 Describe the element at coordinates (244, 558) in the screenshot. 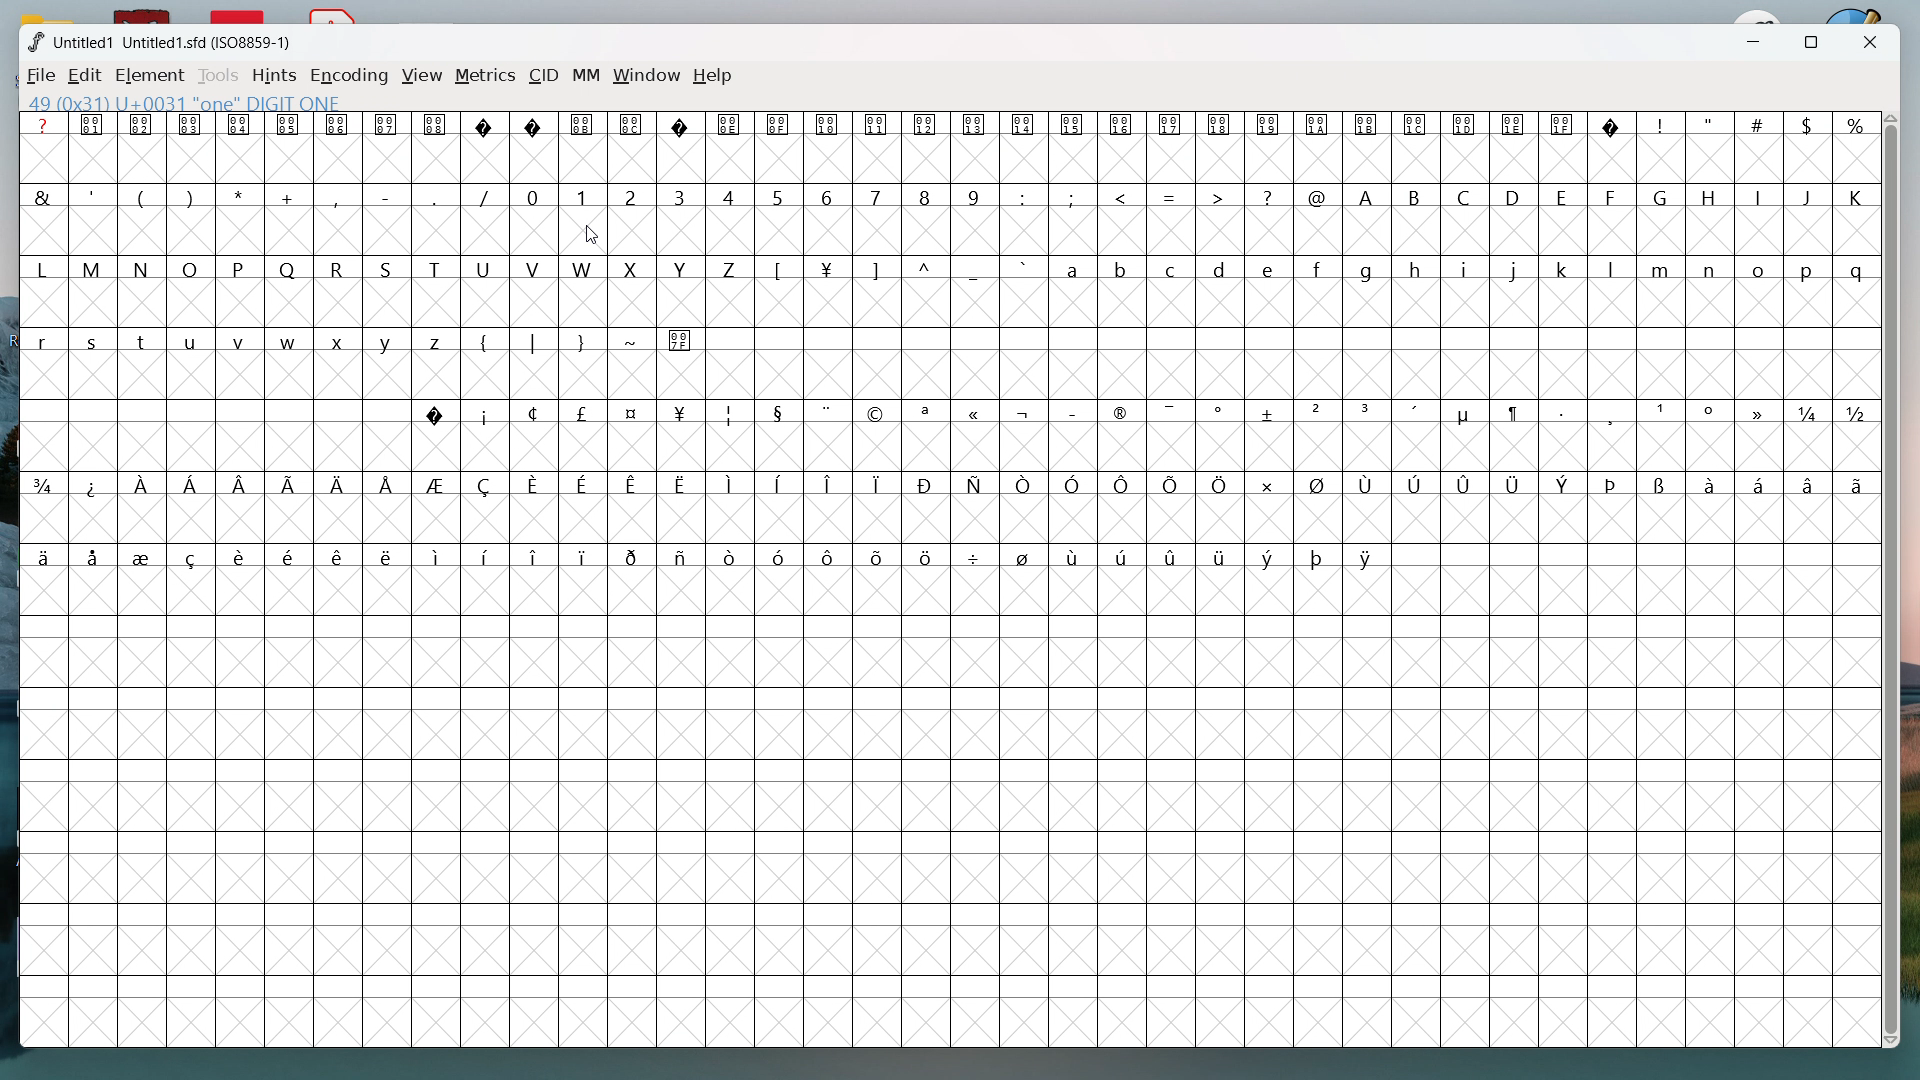

I see `symbol` at that location.